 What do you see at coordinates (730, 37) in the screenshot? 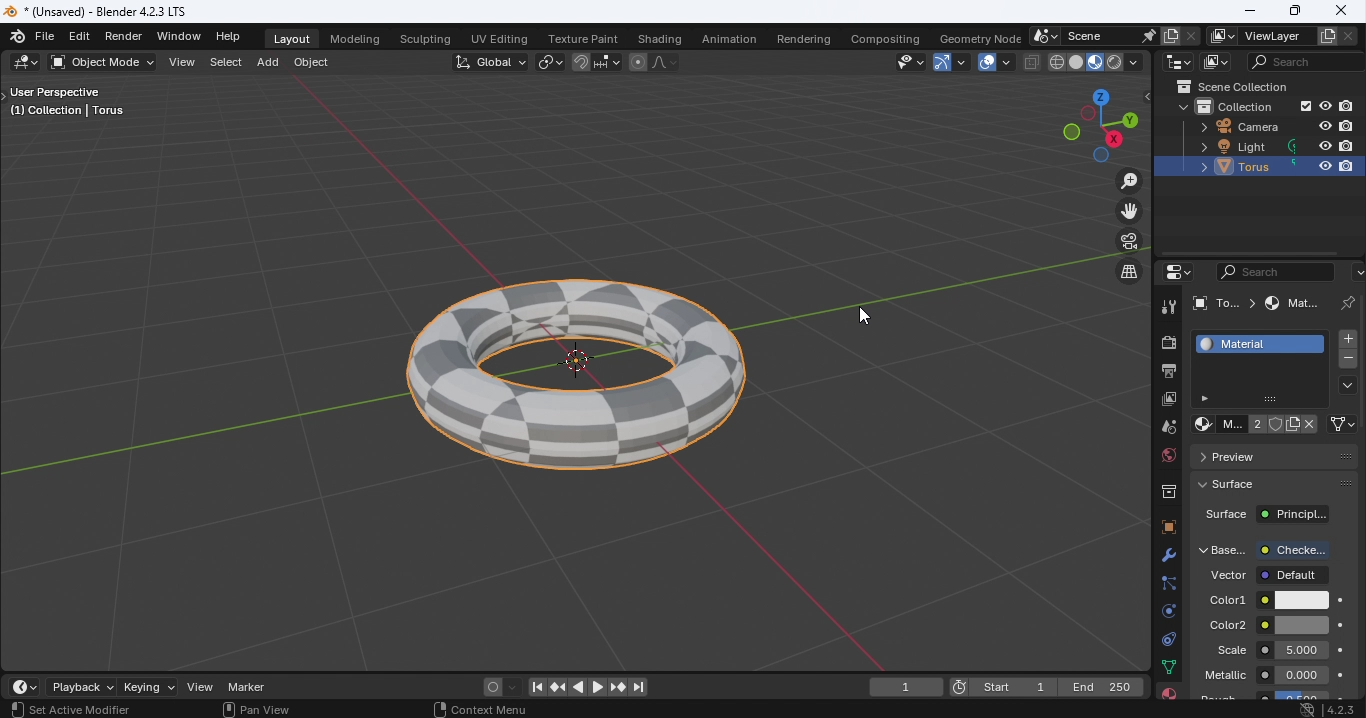
I see `Animation` at bounding box center [730, 37].